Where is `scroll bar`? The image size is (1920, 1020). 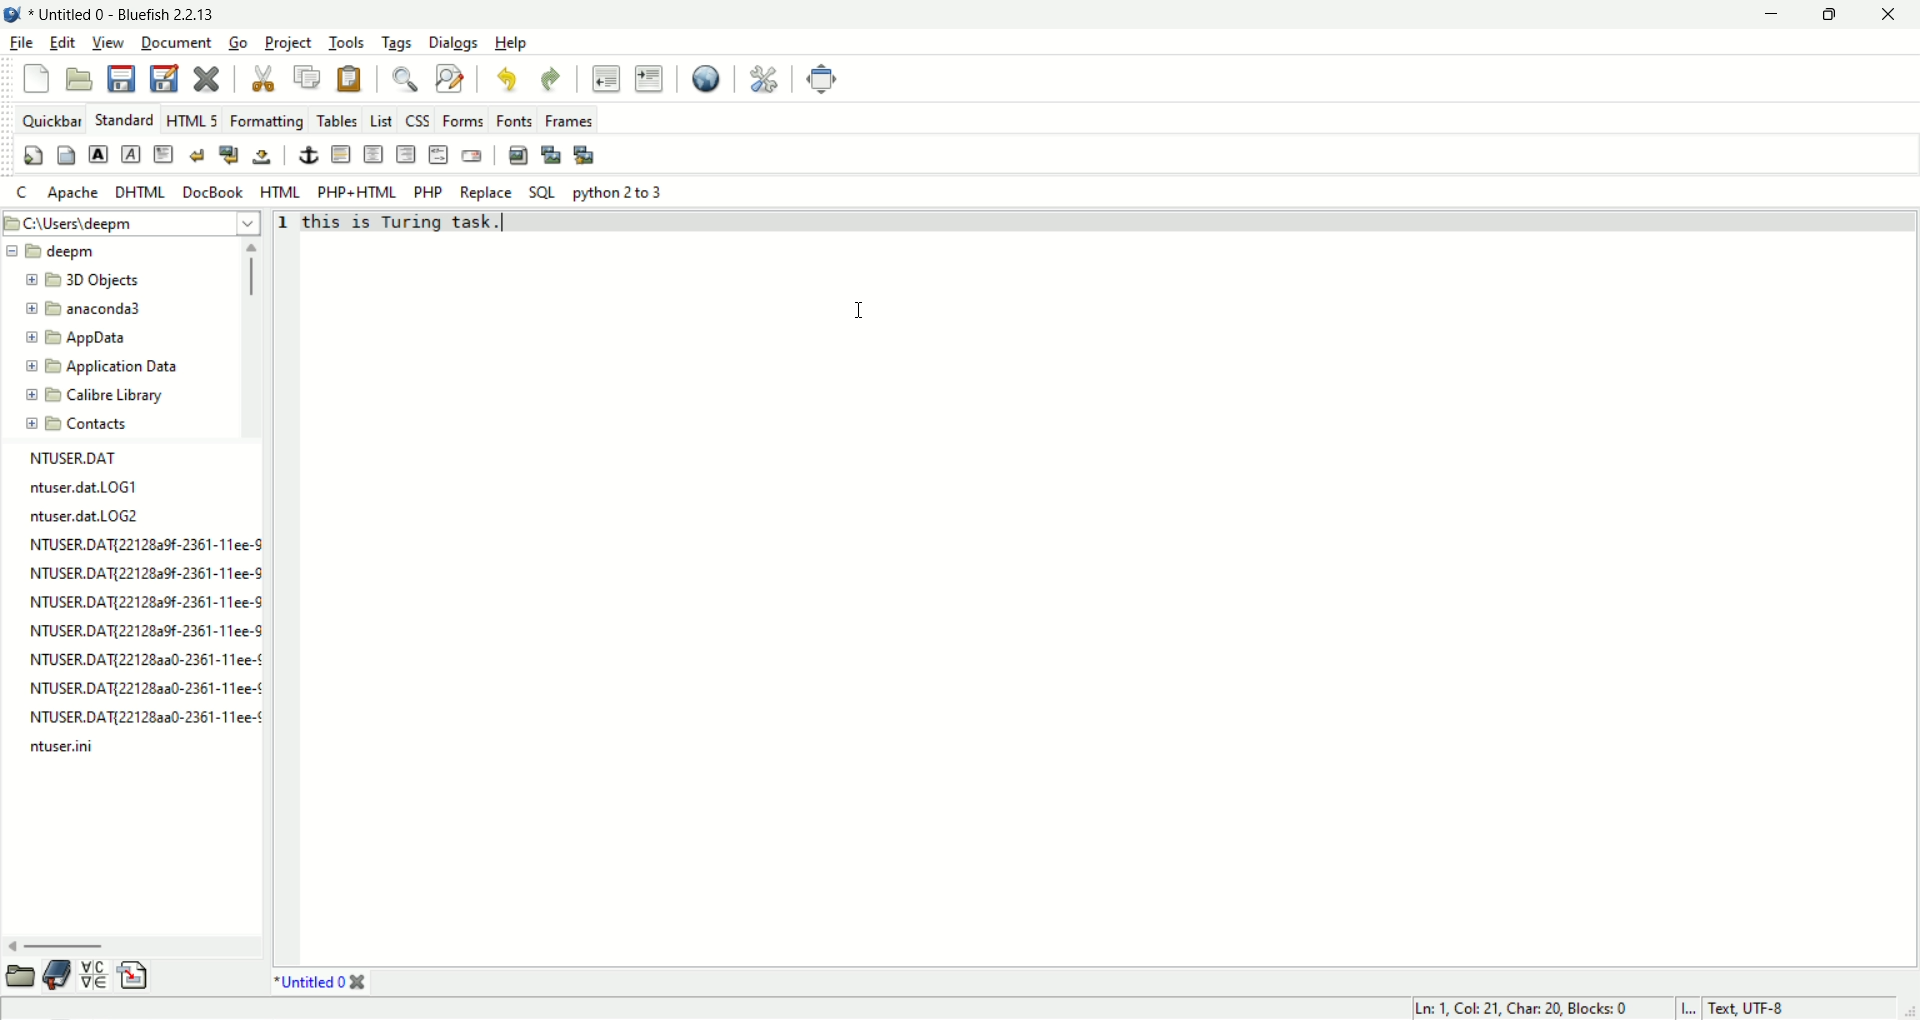 scroll bar is located at coordinates (253, 337).